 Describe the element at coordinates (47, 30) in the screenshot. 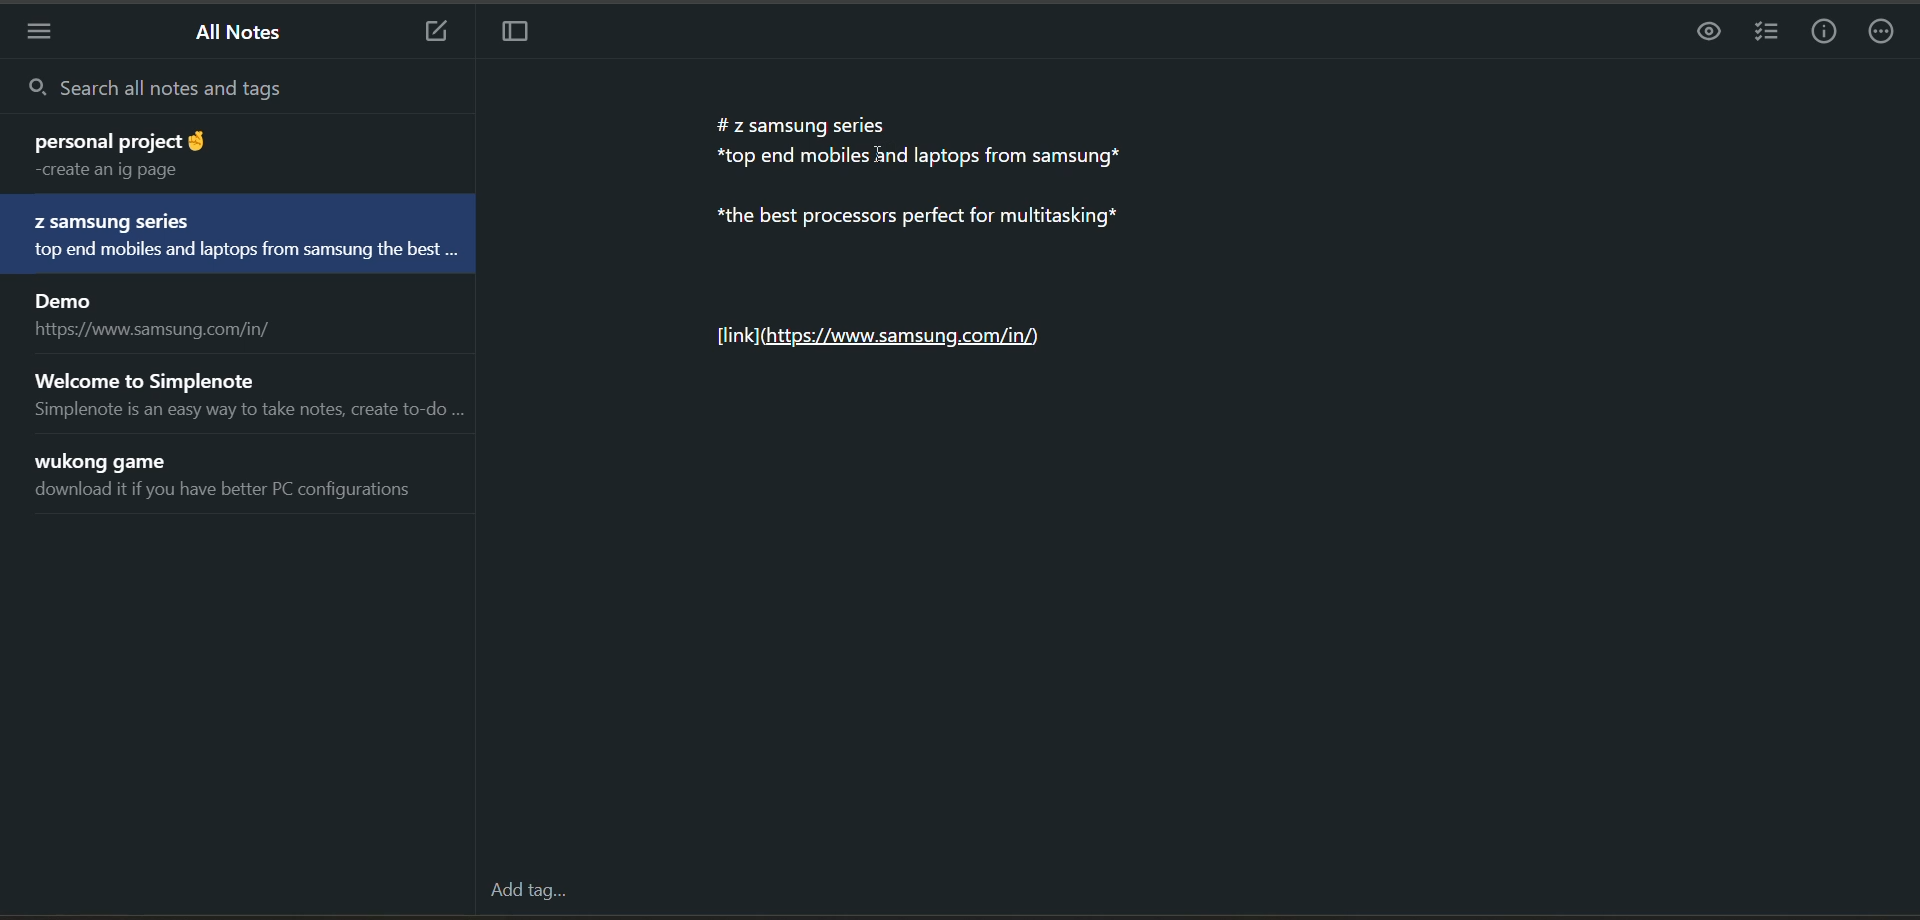

I see `menu` at that location.